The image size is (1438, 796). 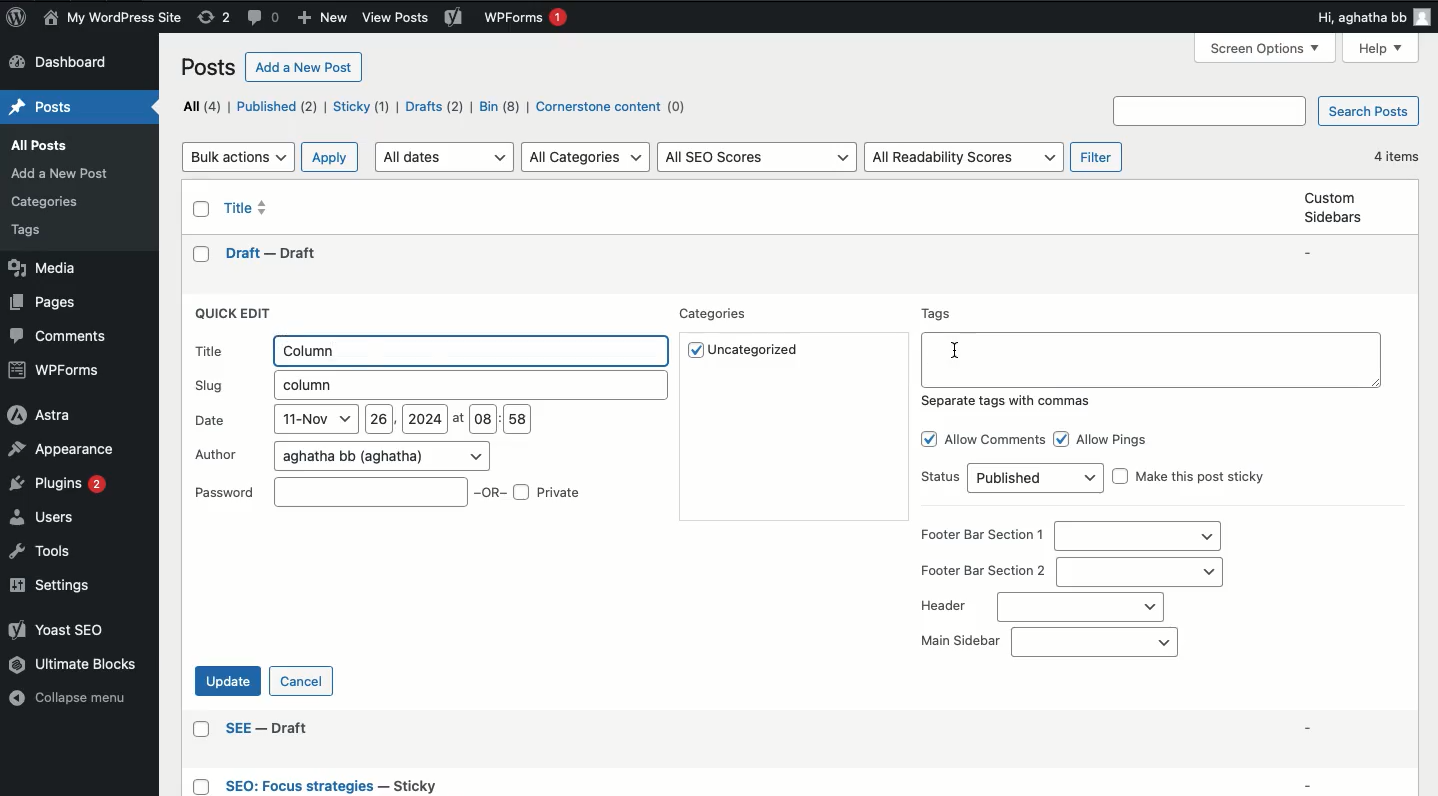 I want to click on Revisions, so click(x=215, y=18).